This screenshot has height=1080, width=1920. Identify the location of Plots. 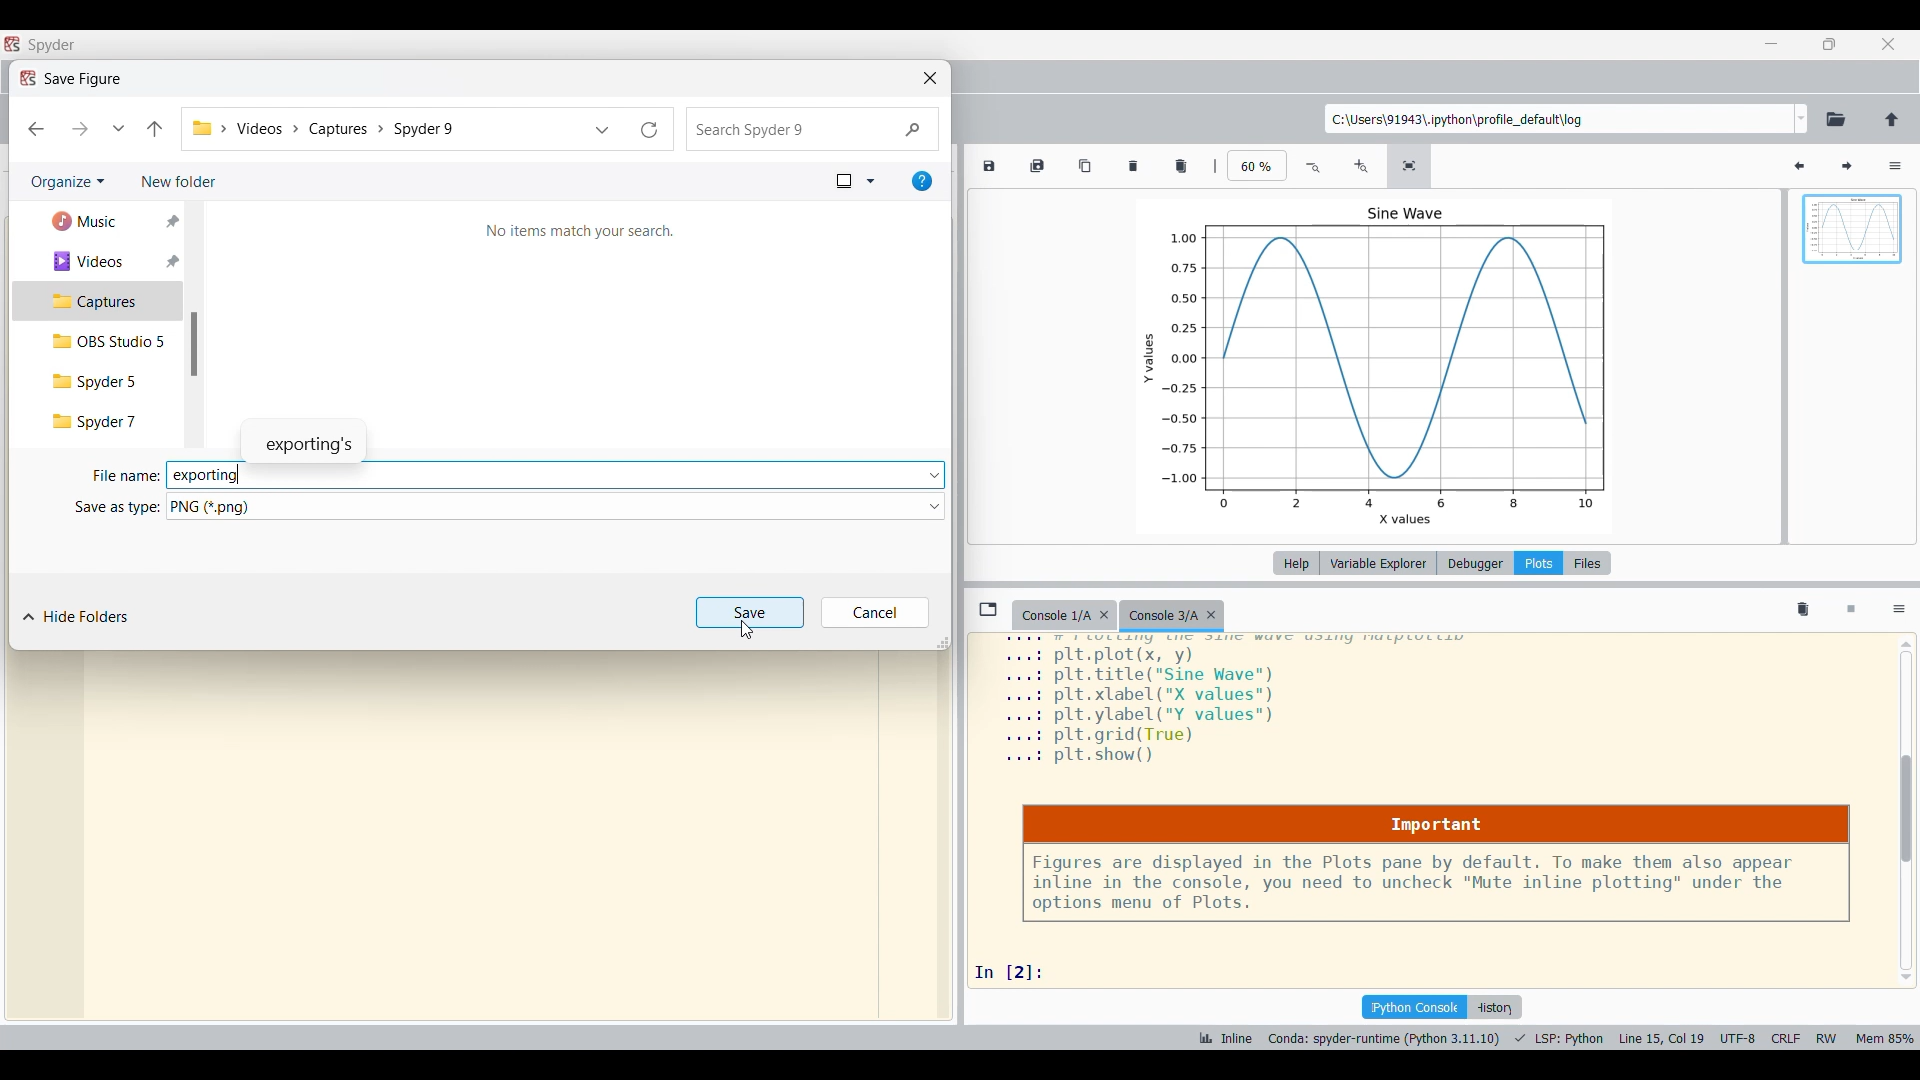
(1538, 563).